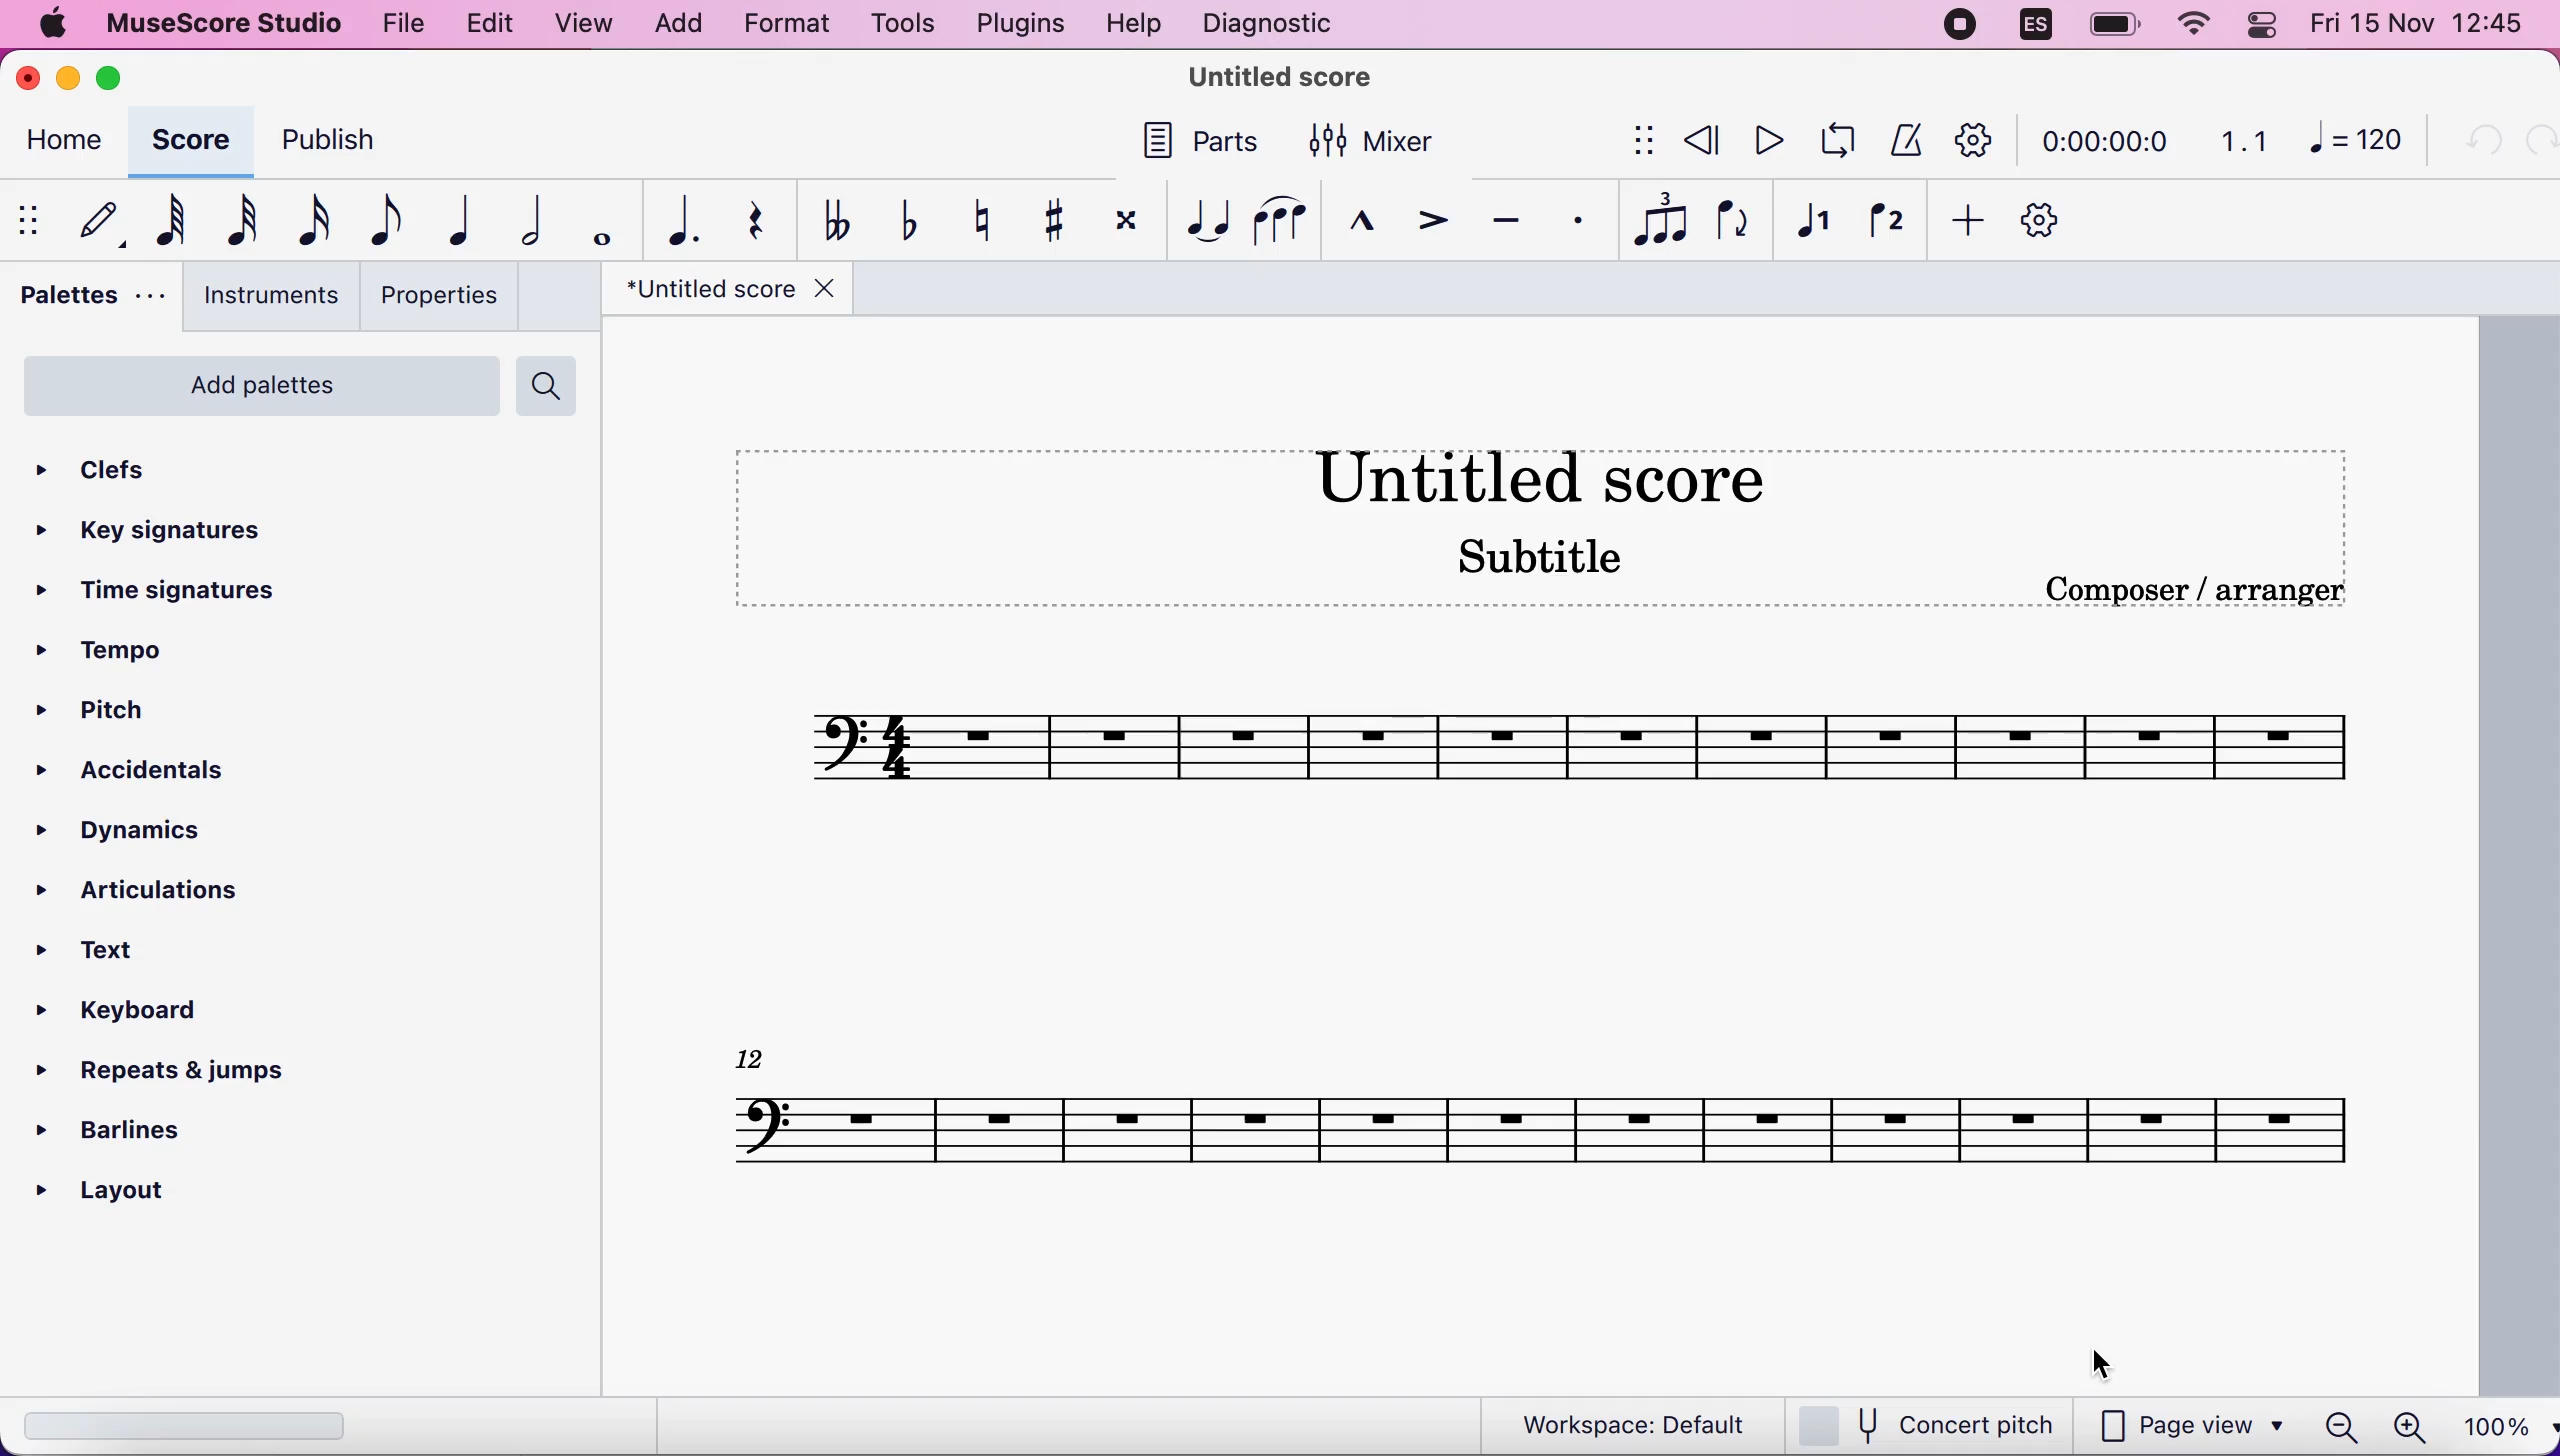  I want to click on toggle sharp, so click(1046, 218).